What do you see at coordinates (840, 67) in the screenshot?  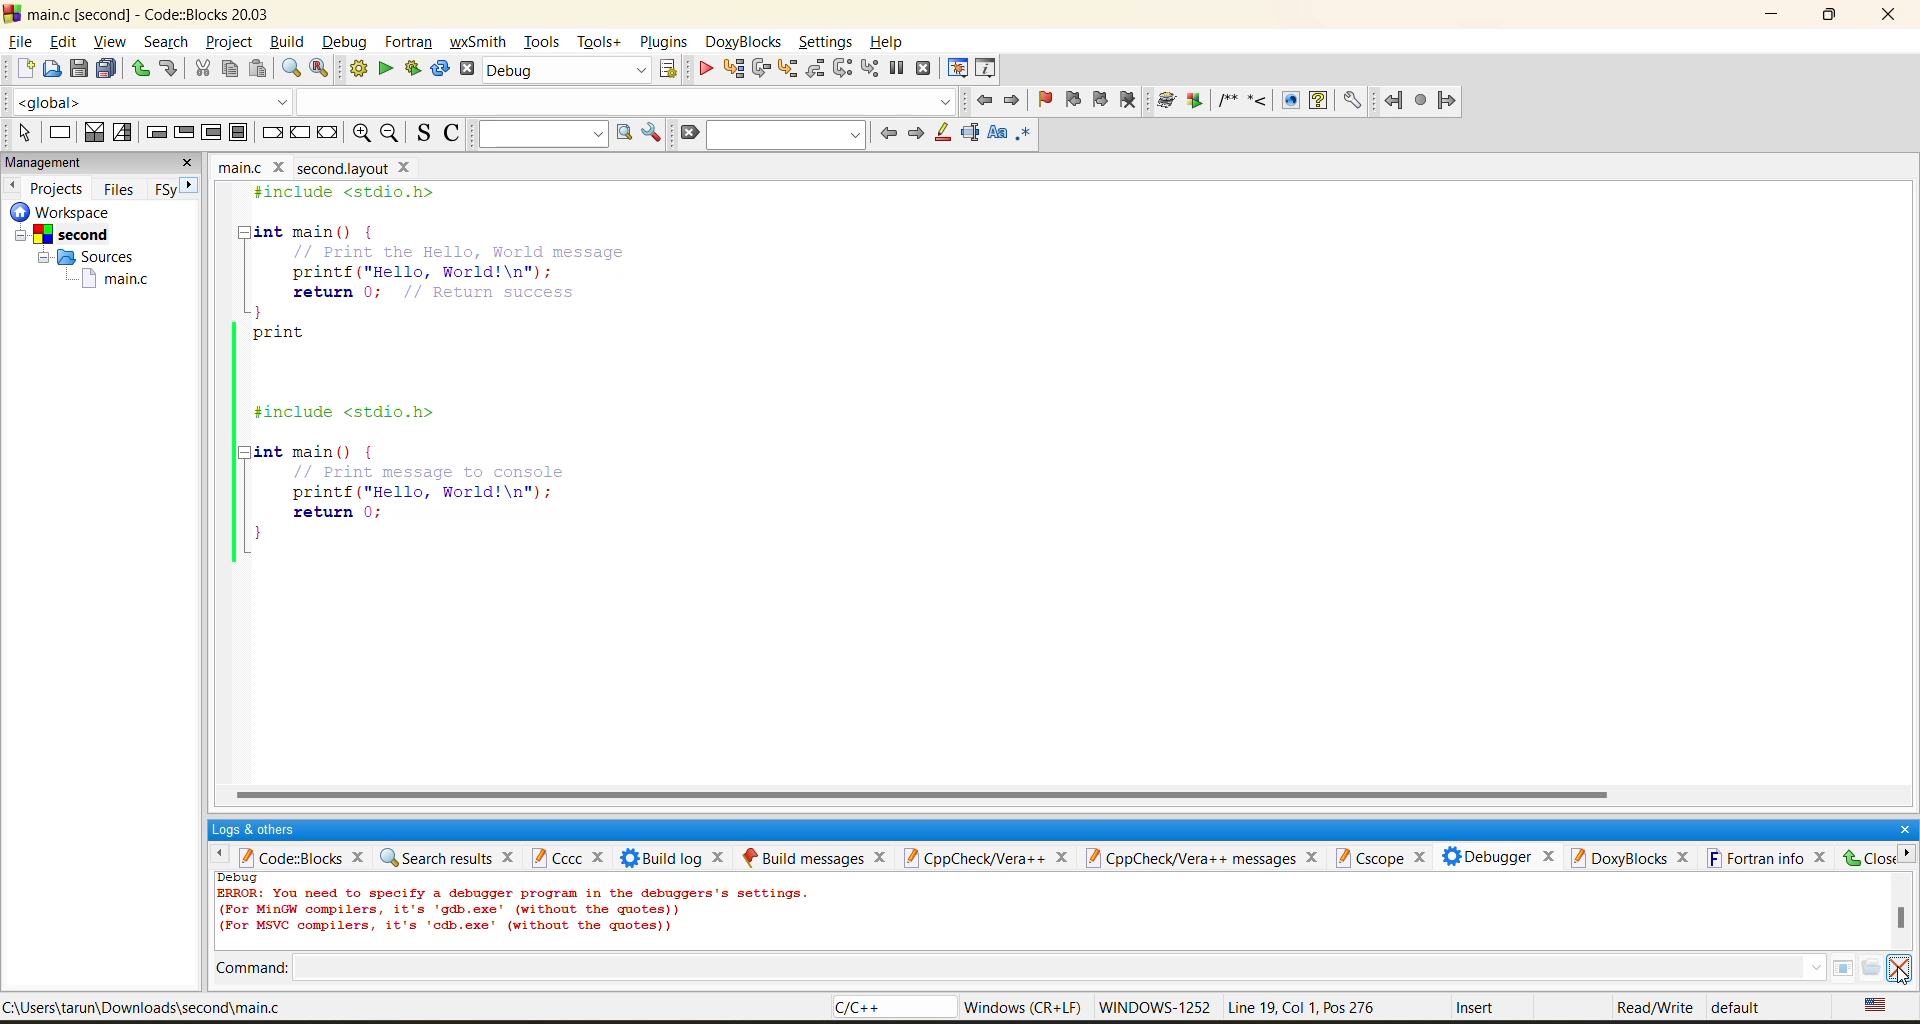 I see `next instruction` at bounding box center [840, 67].